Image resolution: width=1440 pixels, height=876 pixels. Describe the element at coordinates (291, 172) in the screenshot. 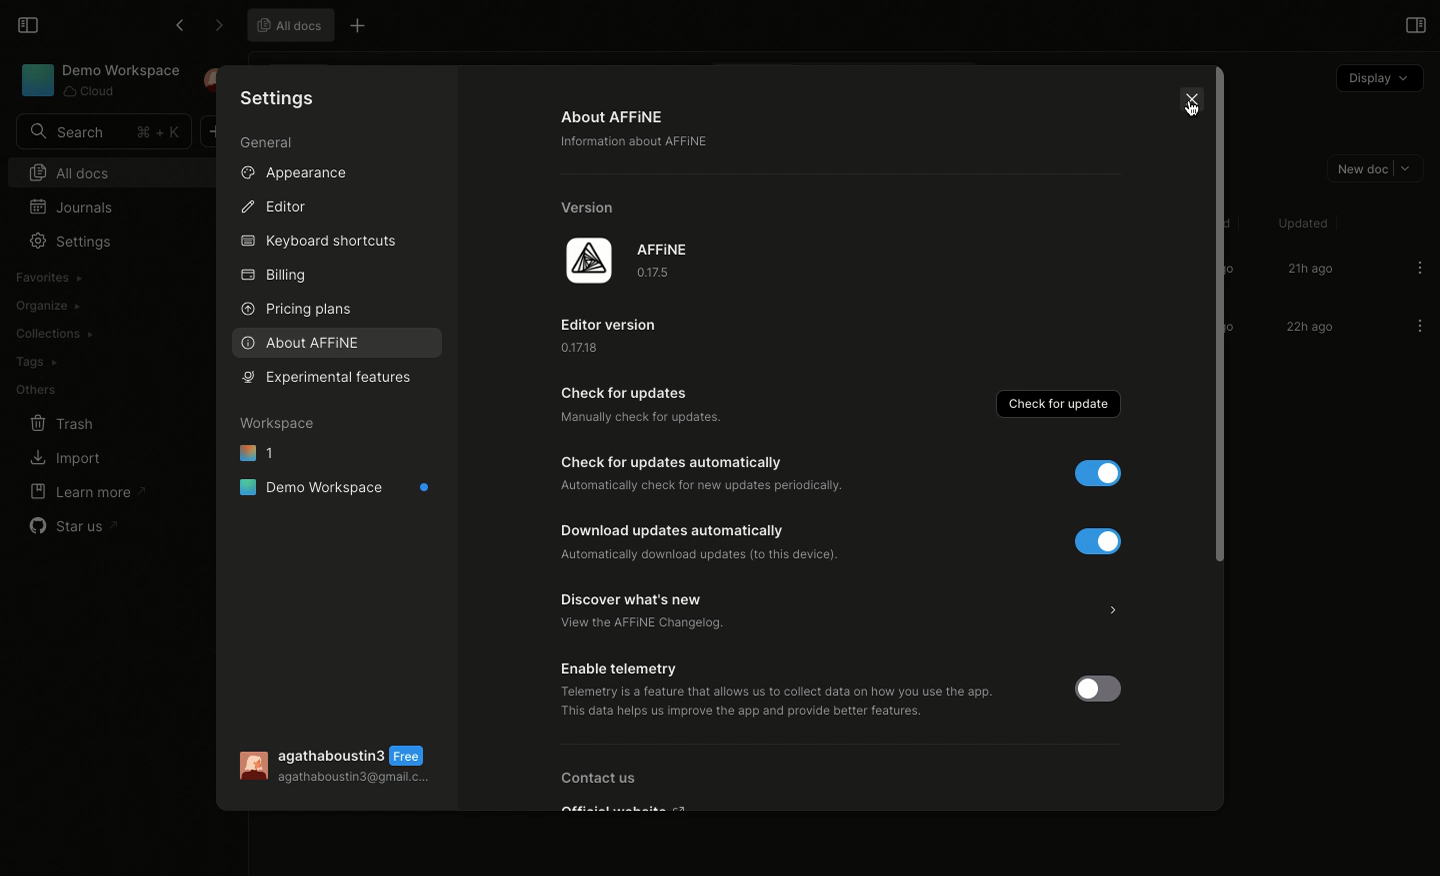

I see `Appearance` at that location.